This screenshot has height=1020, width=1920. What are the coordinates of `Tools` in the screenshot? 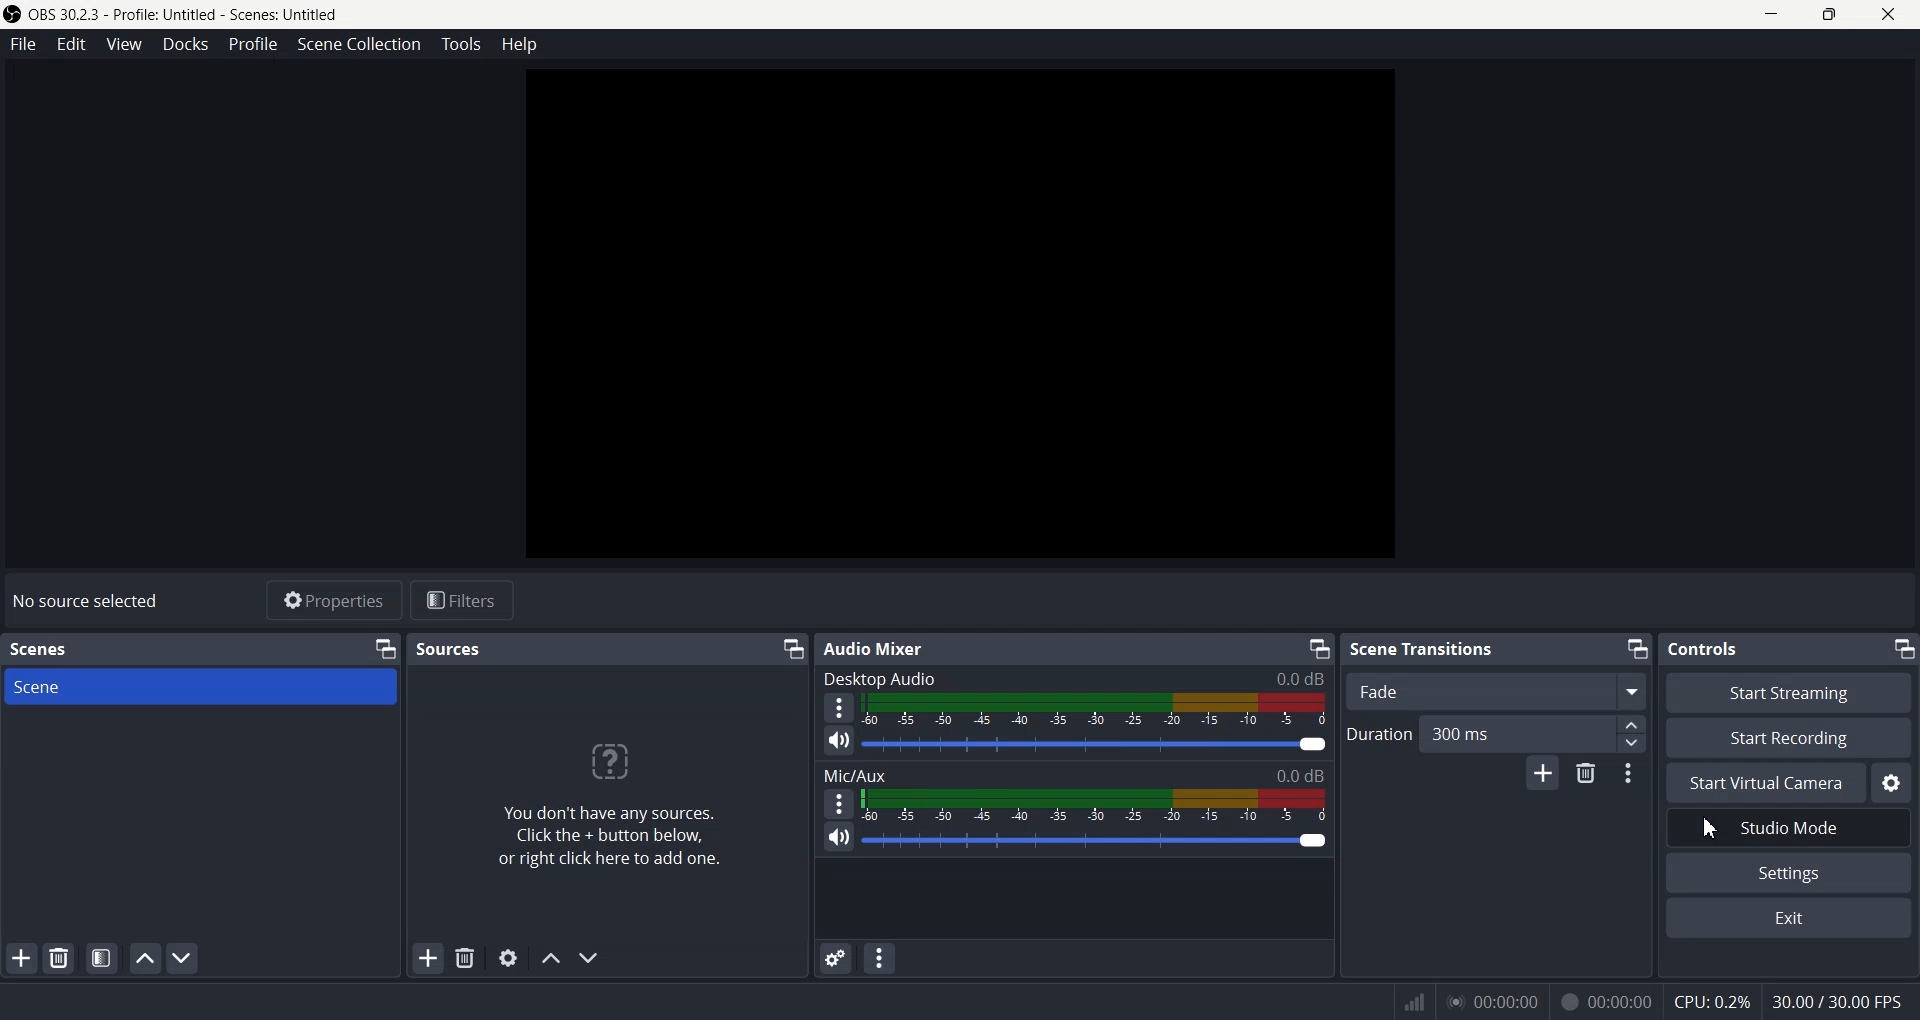 It's located at (460, 45).